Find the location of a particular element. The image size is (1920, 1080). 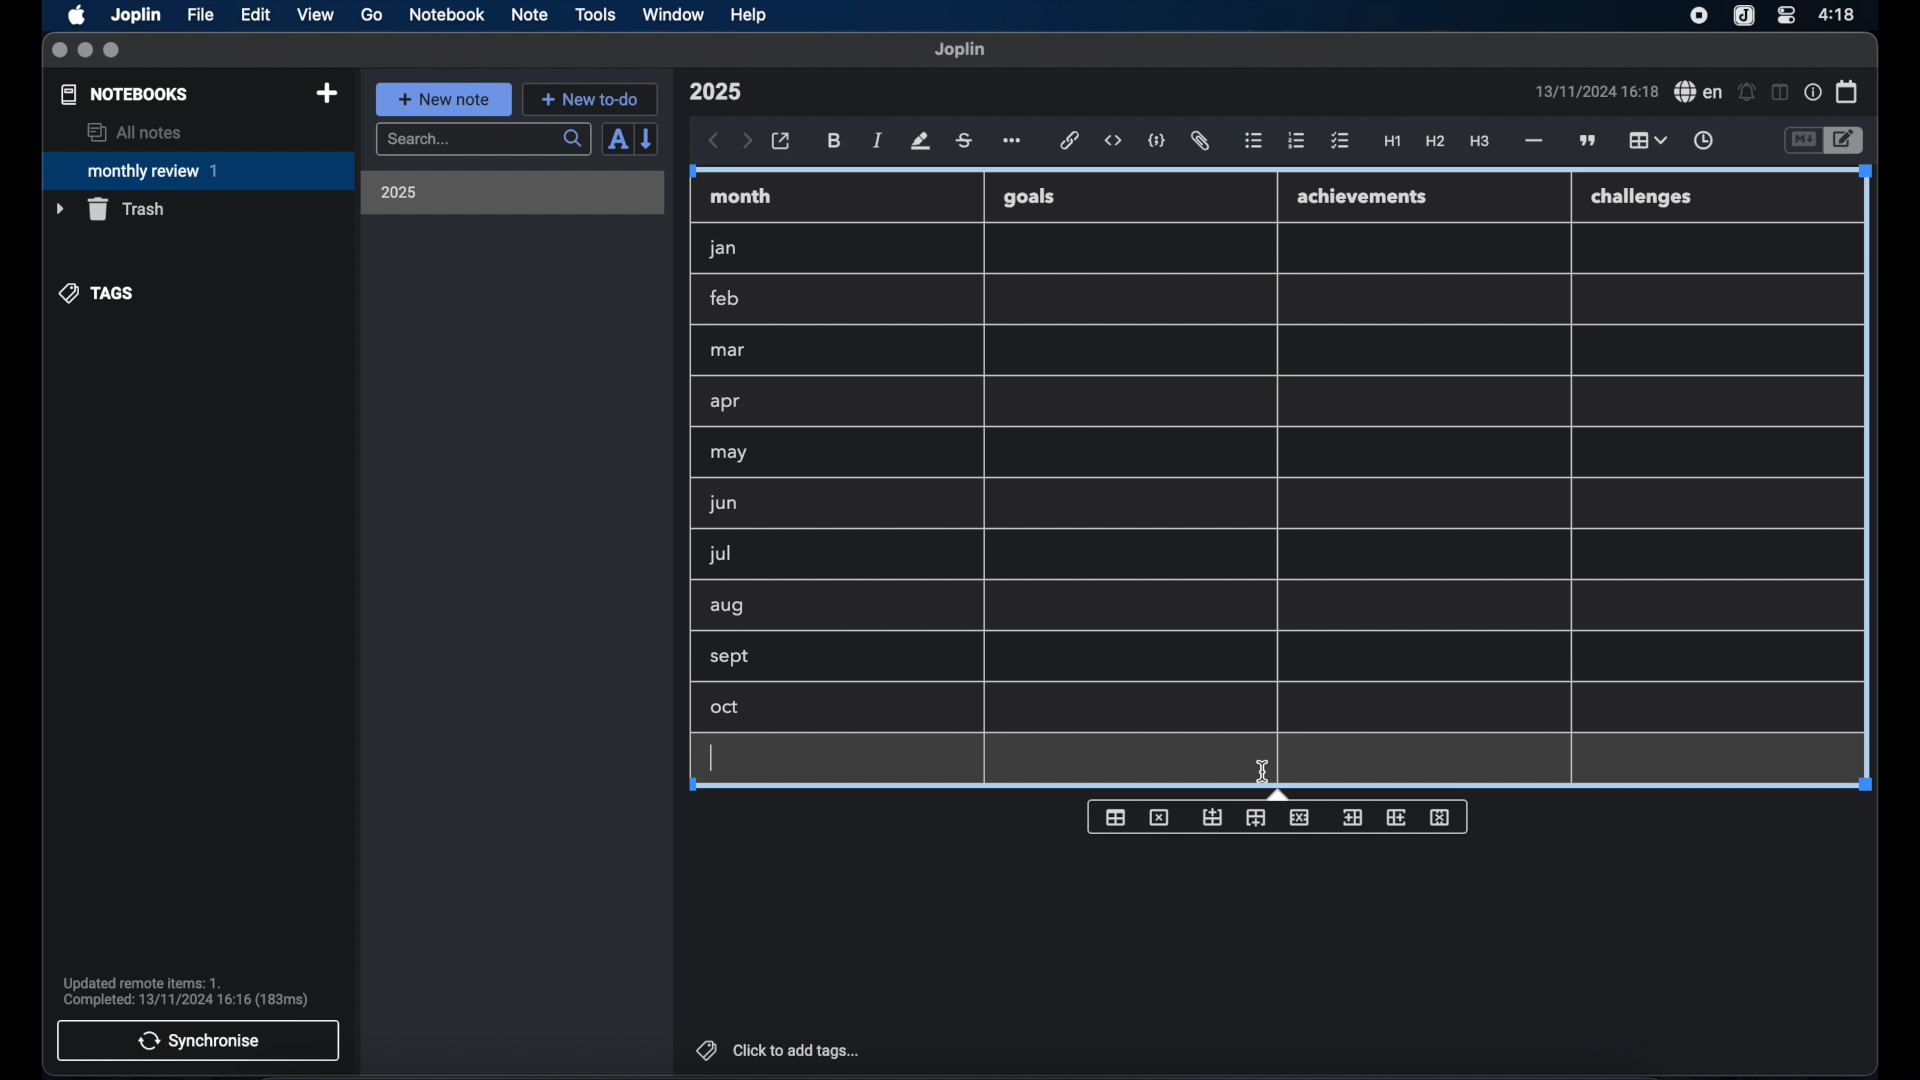

heading 3 is located at coordinates (1479, 142).